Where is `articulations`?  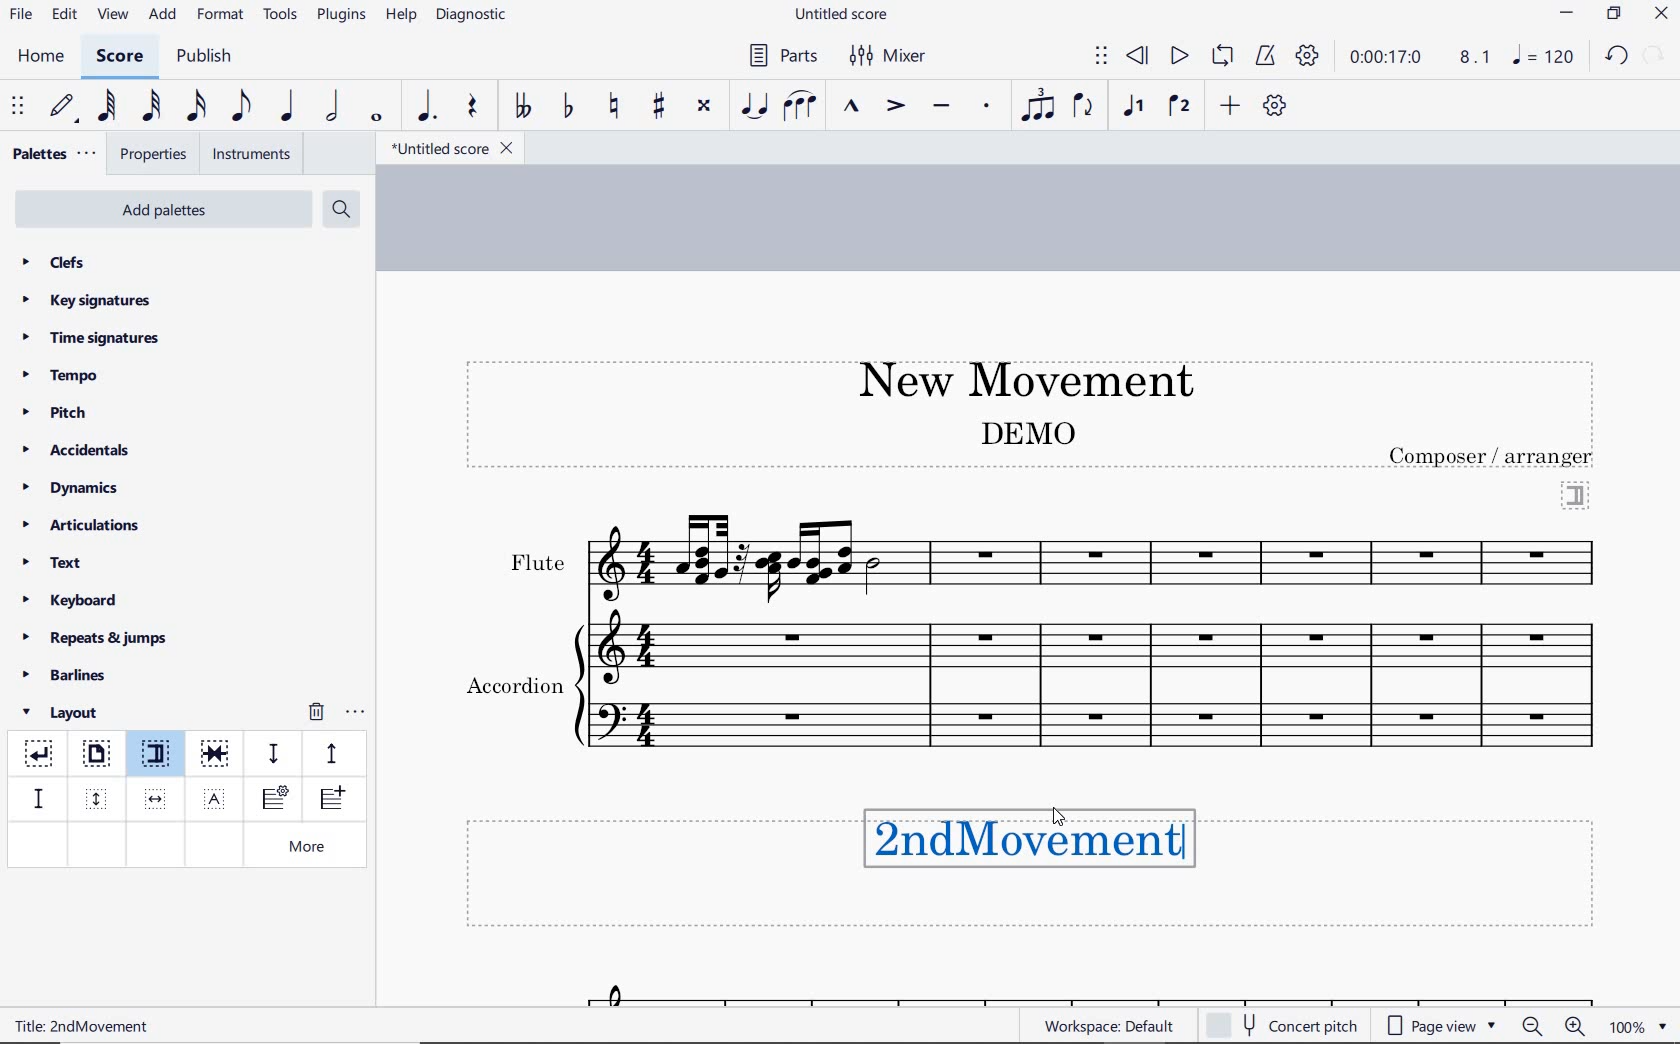 articulations is located at coordinates (83, 528).